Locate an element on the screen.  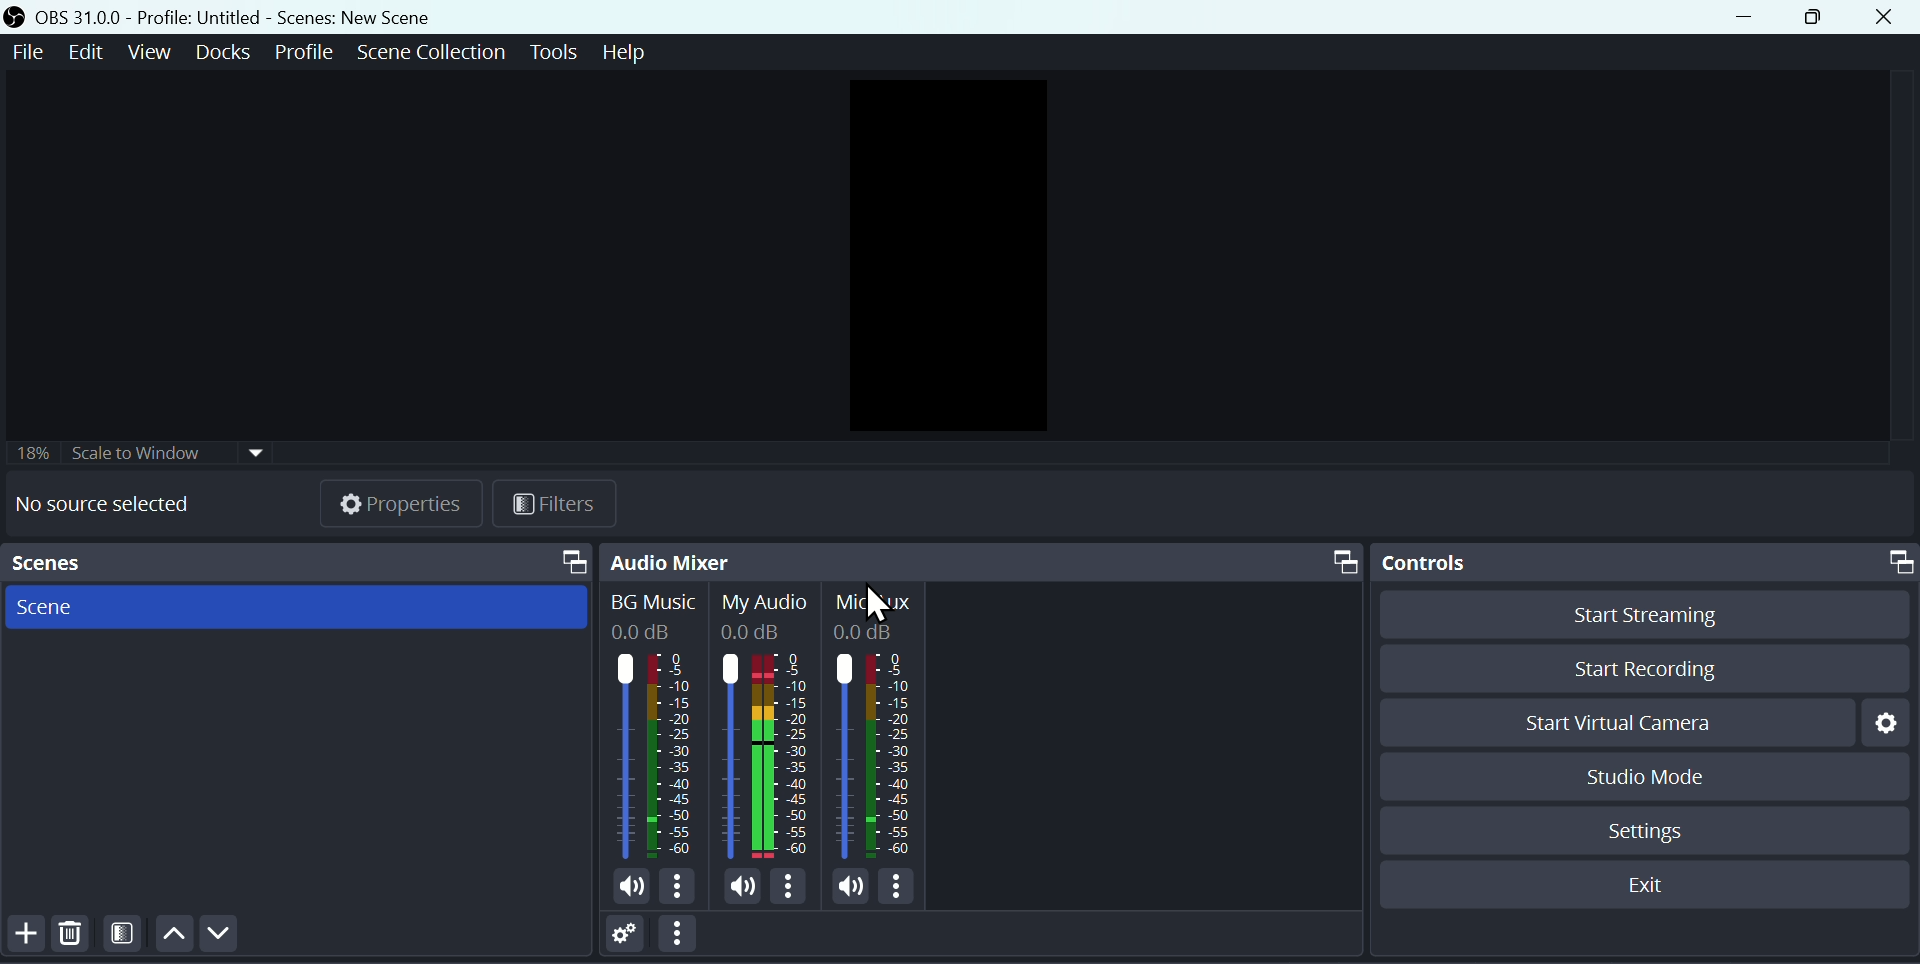
OBS 31.0.0 Profile: Untitled - Scenes: New Scene is located at coordinates (246, 14).